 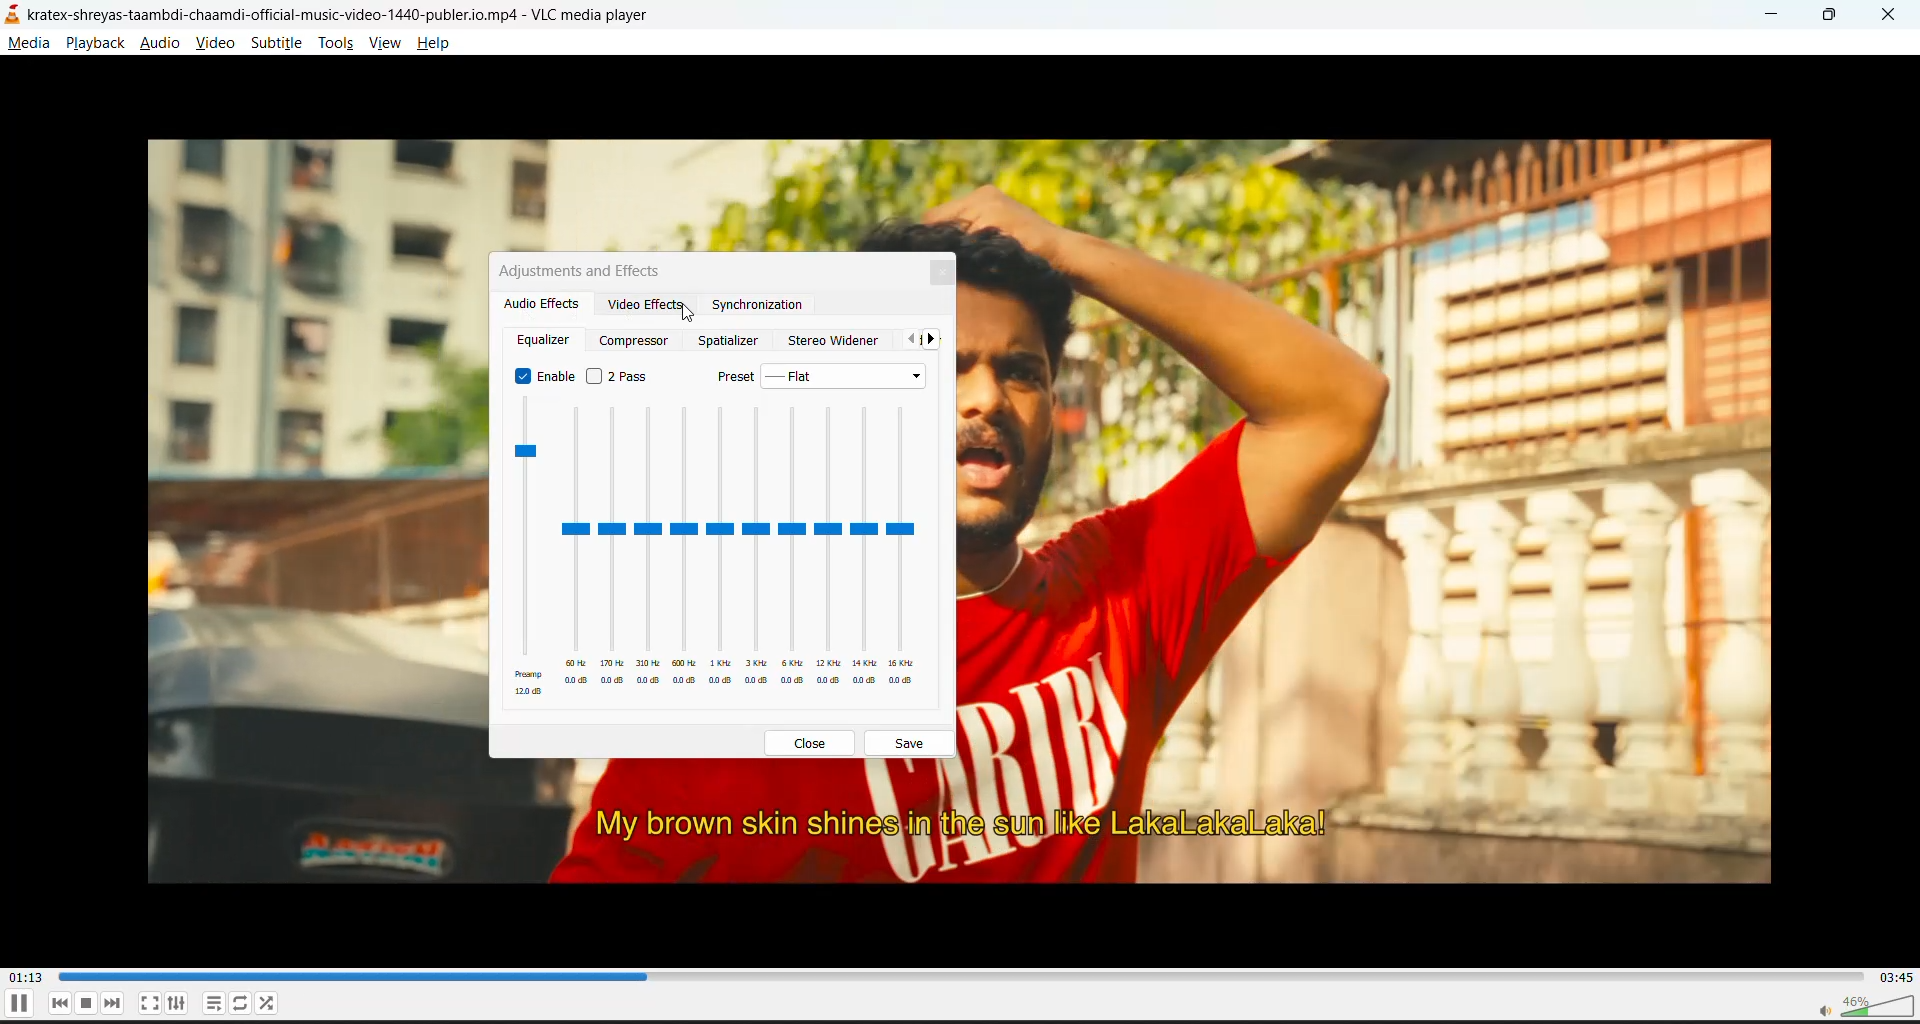 What do you see at coordinates (438, 43) in the screenshot?
I see `help` at bounding box center [438, 43].